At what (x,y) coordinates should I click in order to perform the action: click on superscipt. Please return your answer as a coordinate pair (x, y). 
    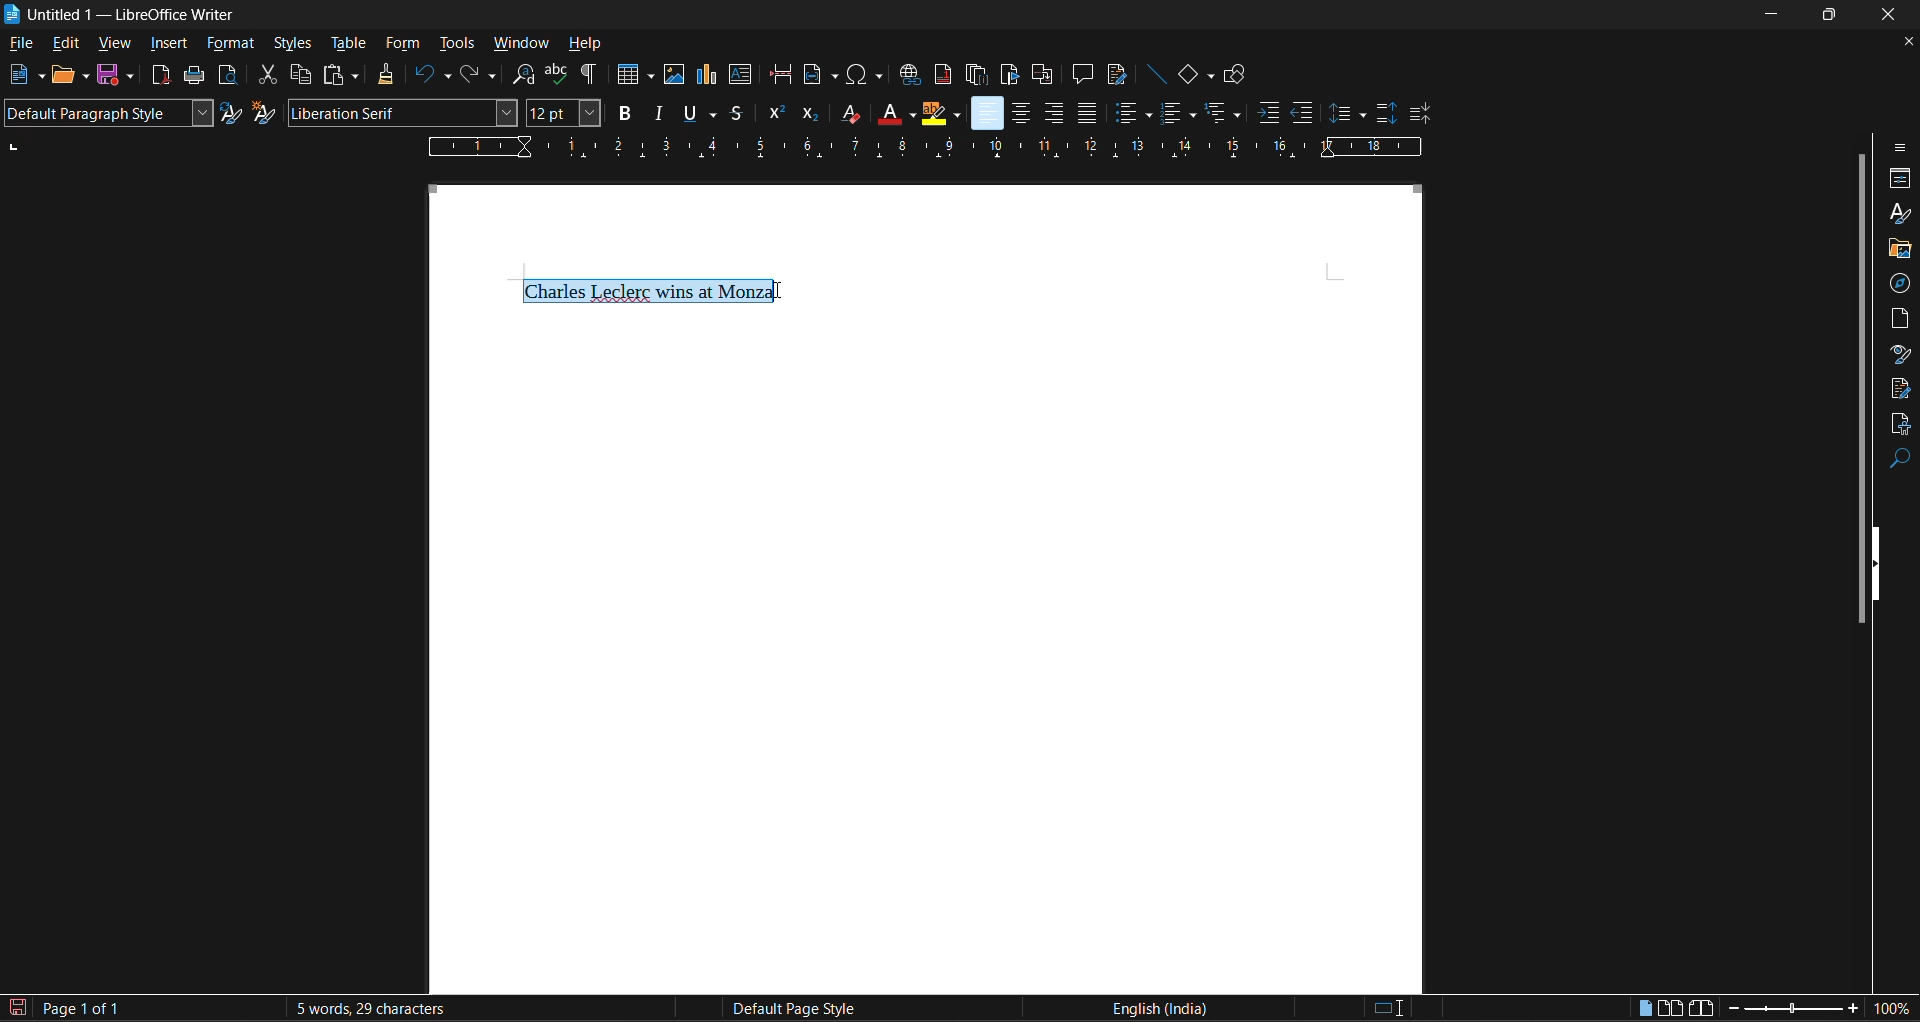
    Looking at the image, I should click on (774, 114).